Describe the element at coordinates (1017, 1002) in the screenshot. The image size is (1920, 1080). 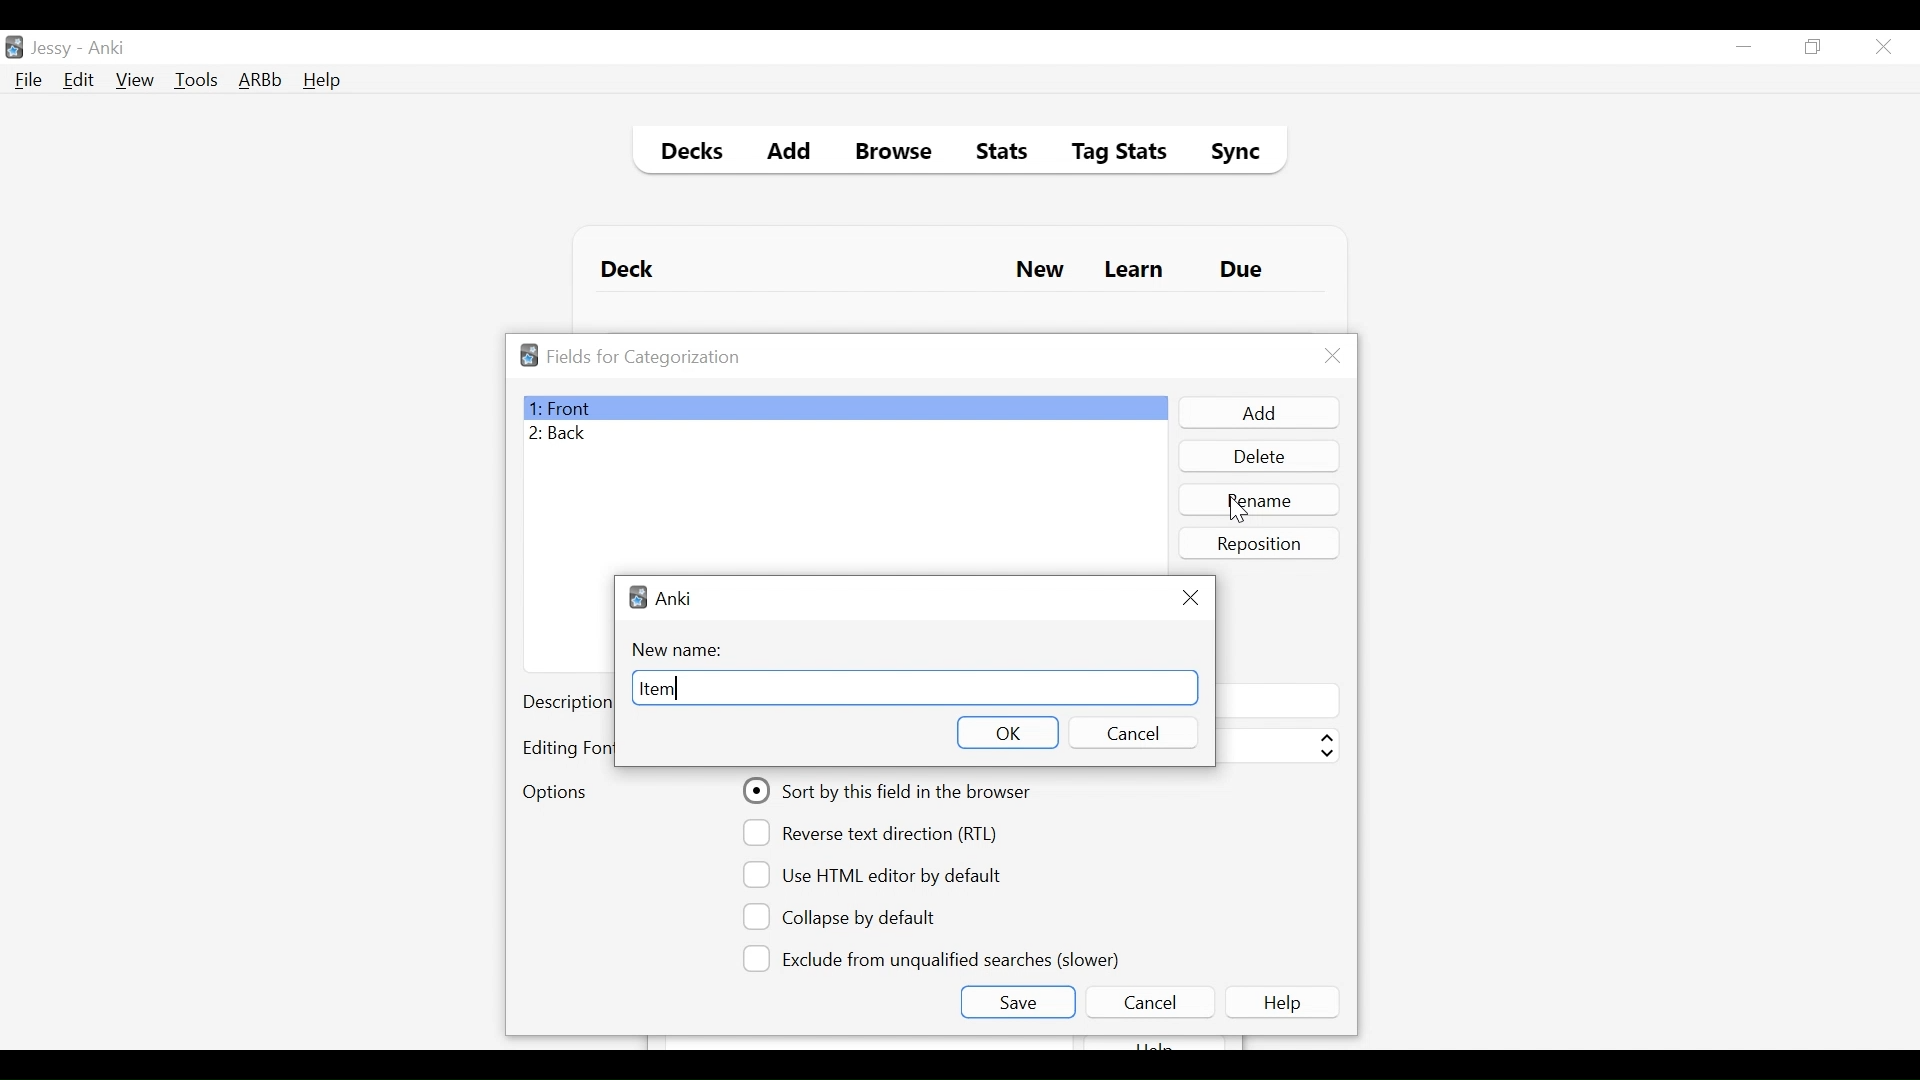
I see `Save` at that location.